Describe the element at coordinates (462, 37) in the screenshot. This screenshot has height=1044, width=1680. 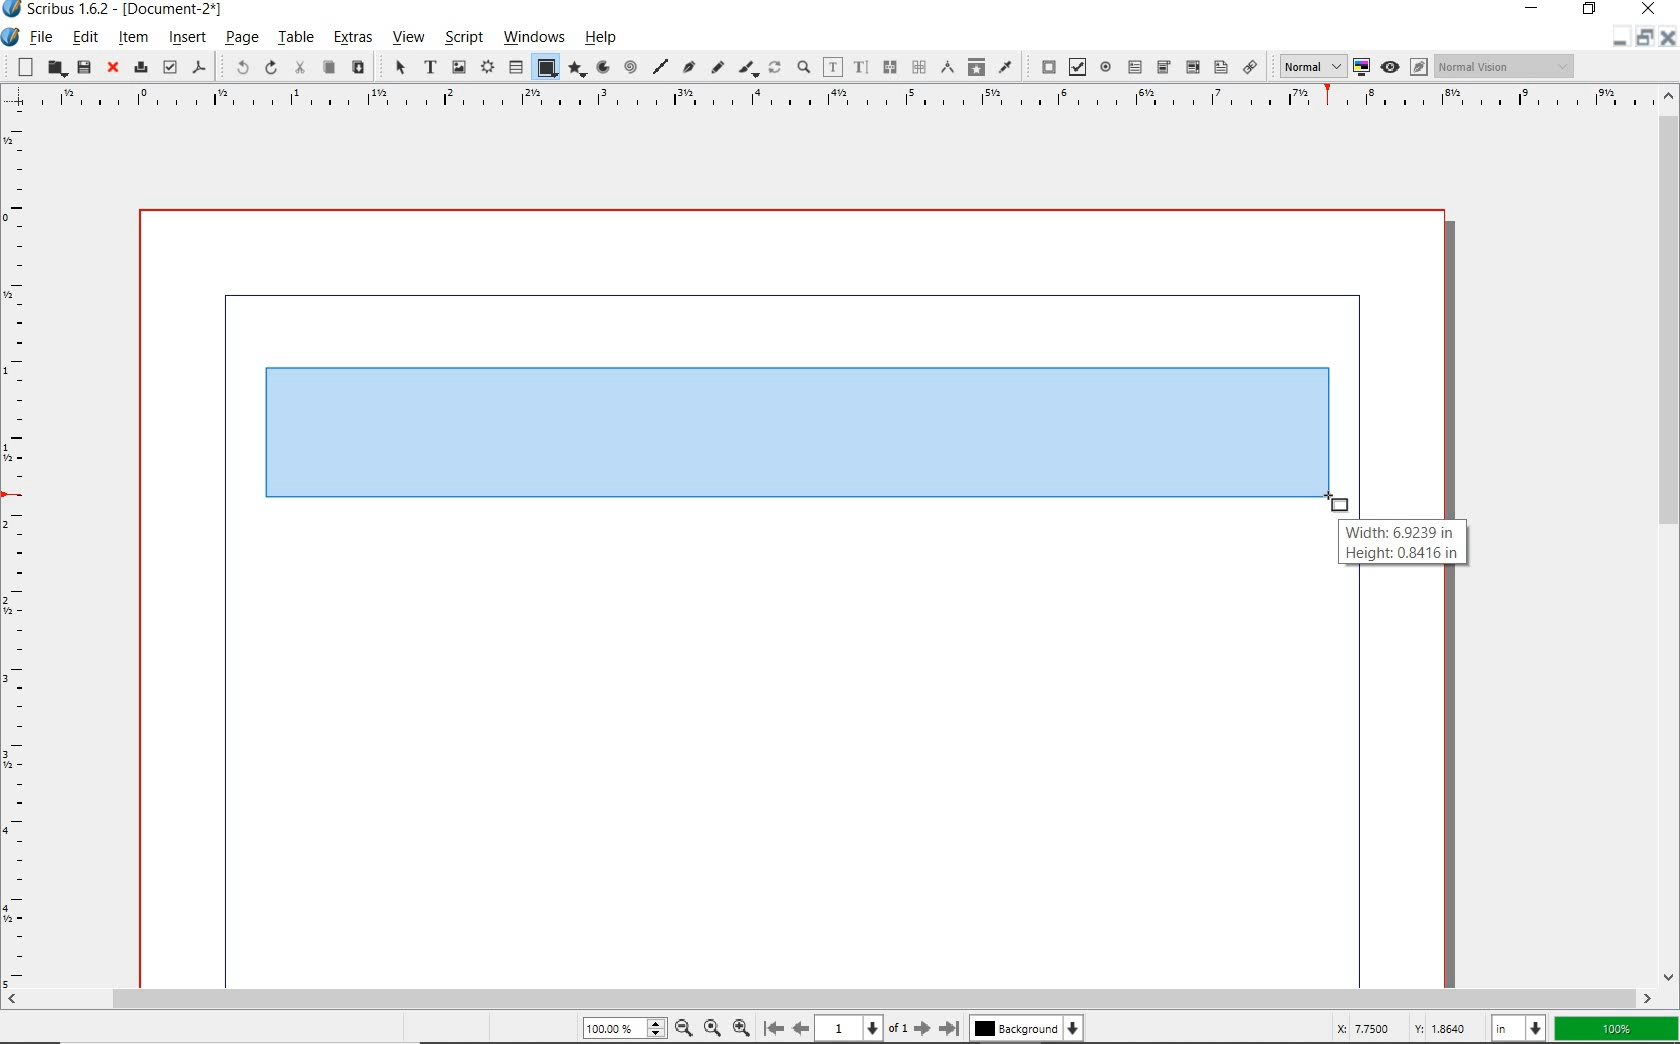
I see `script` at that location.